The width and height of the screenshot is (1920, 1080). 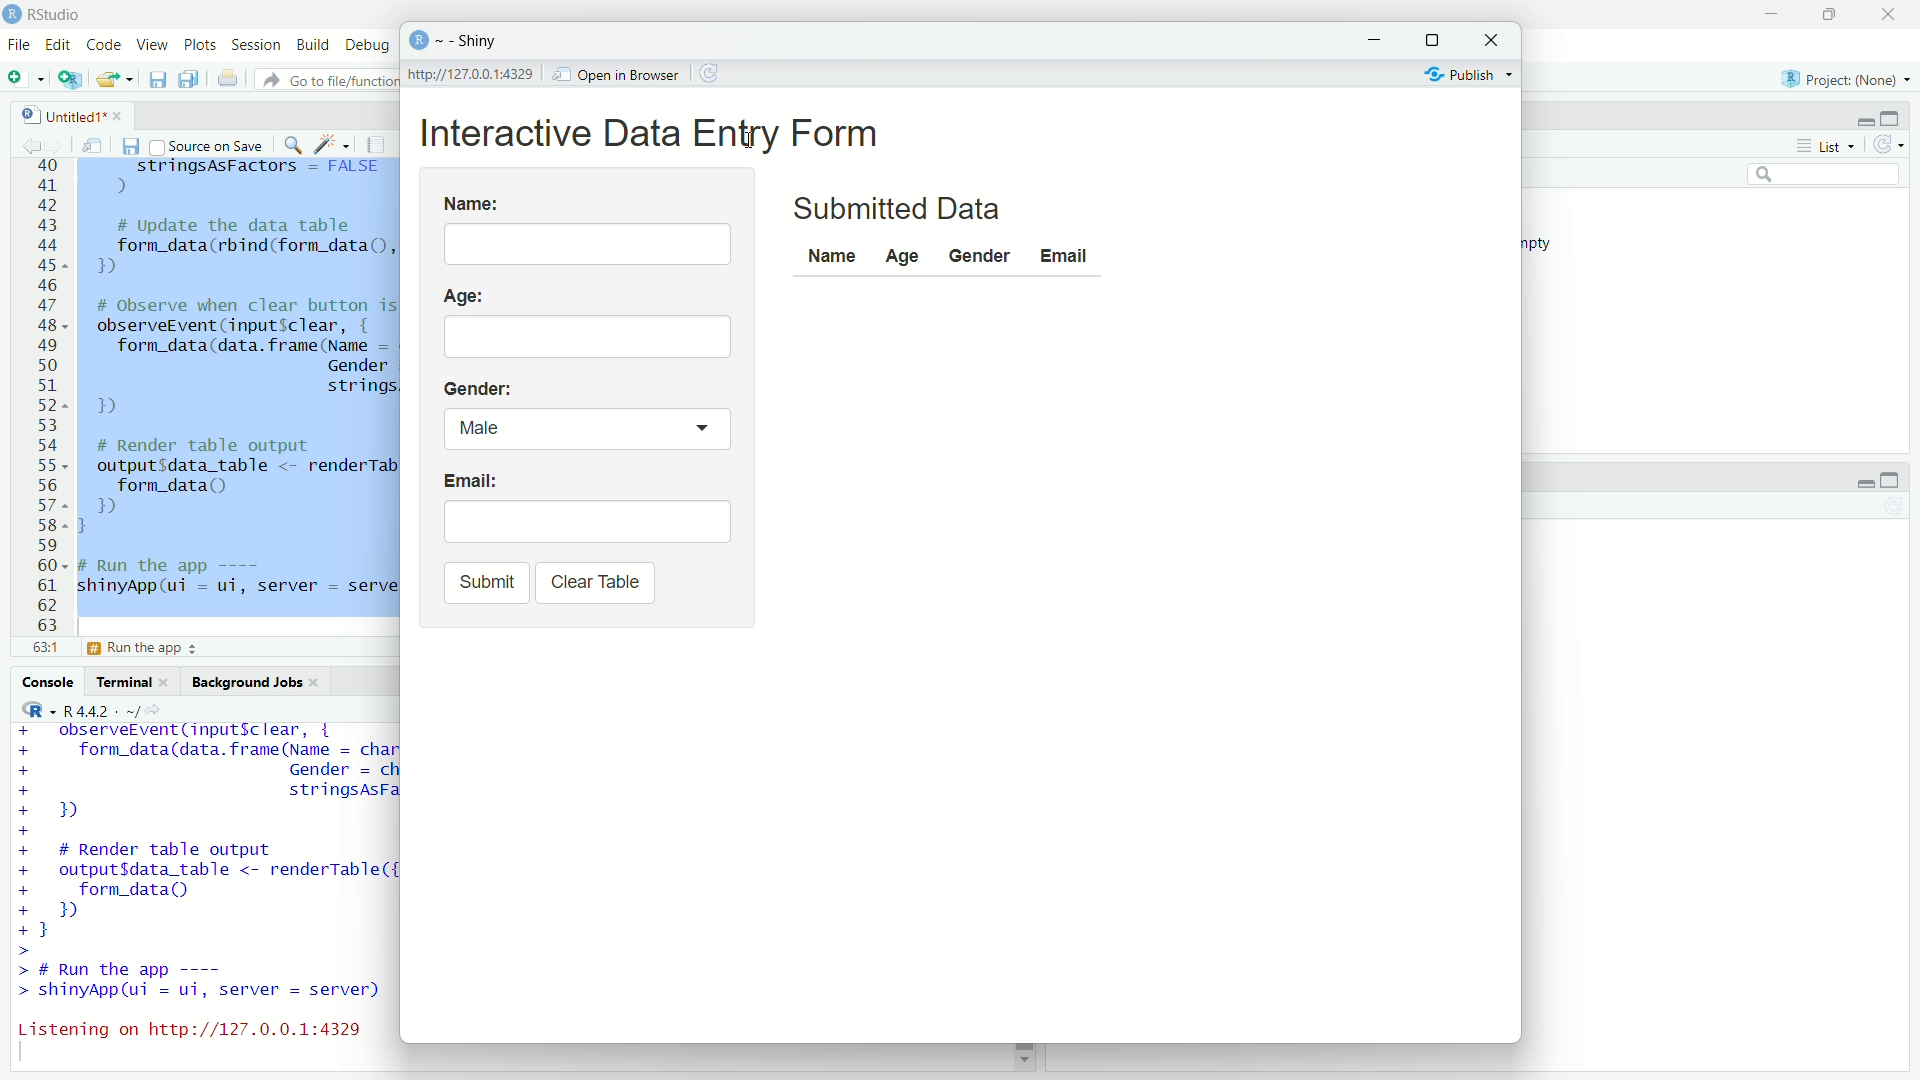 I want to click on print the current file, so click(x=226, y=79).